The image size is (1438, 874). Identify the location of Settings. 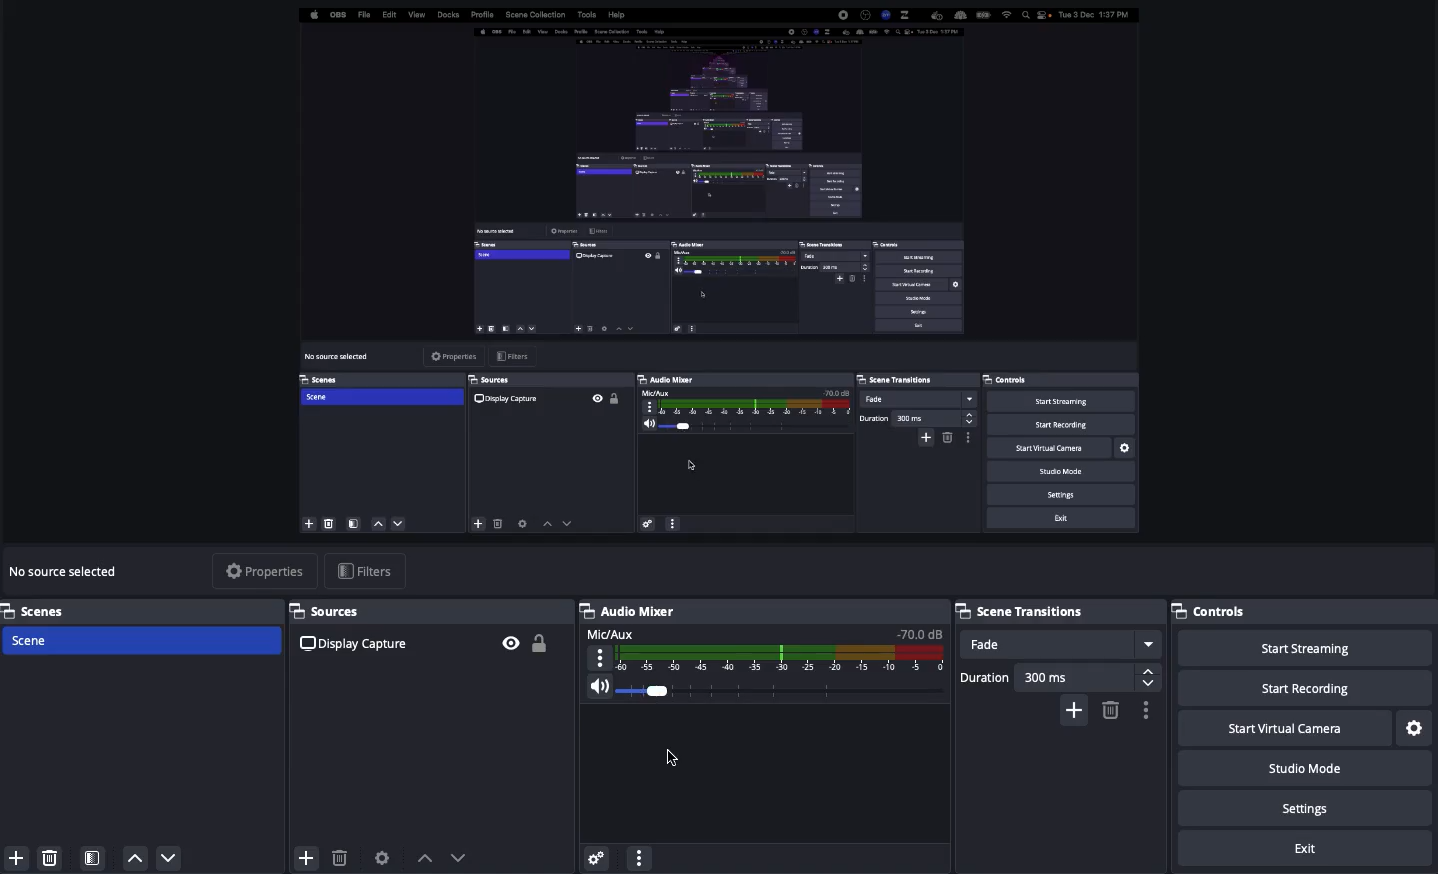
(1415, 727).